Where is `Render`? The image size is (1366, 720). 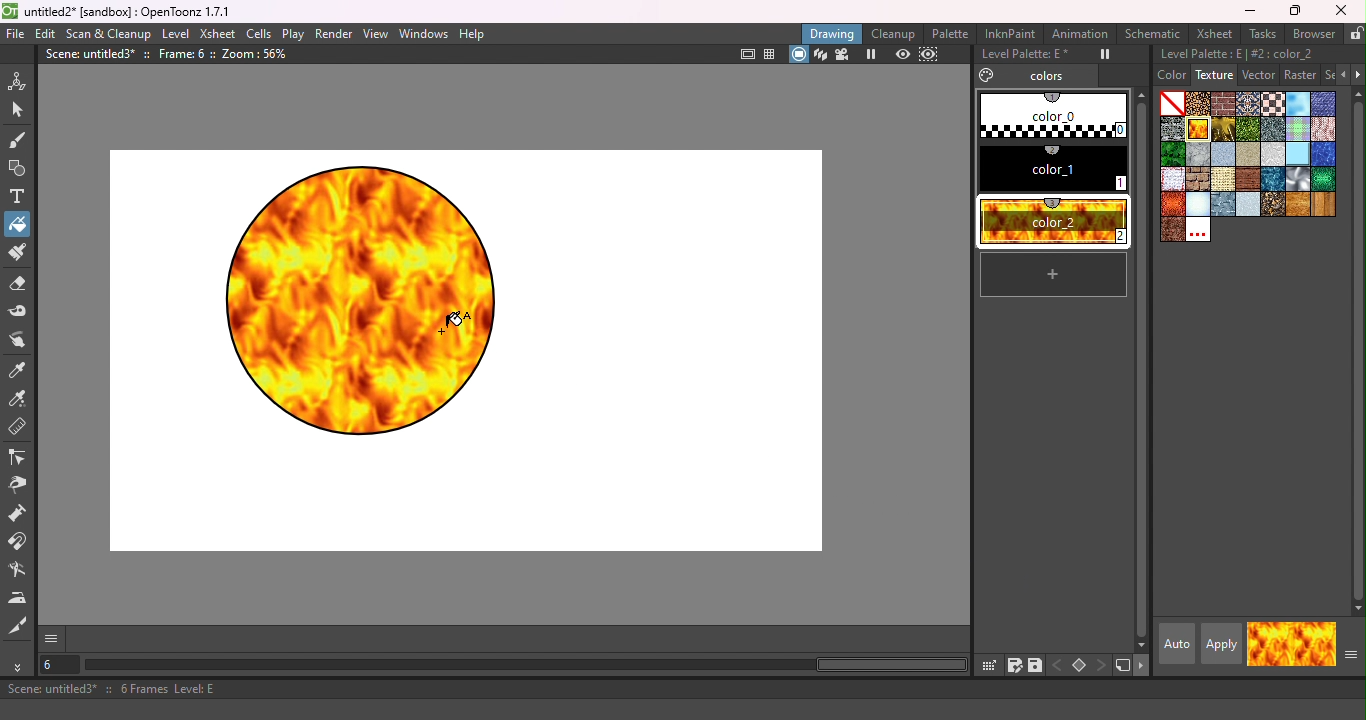 Render is located at coordinates (336, 34).